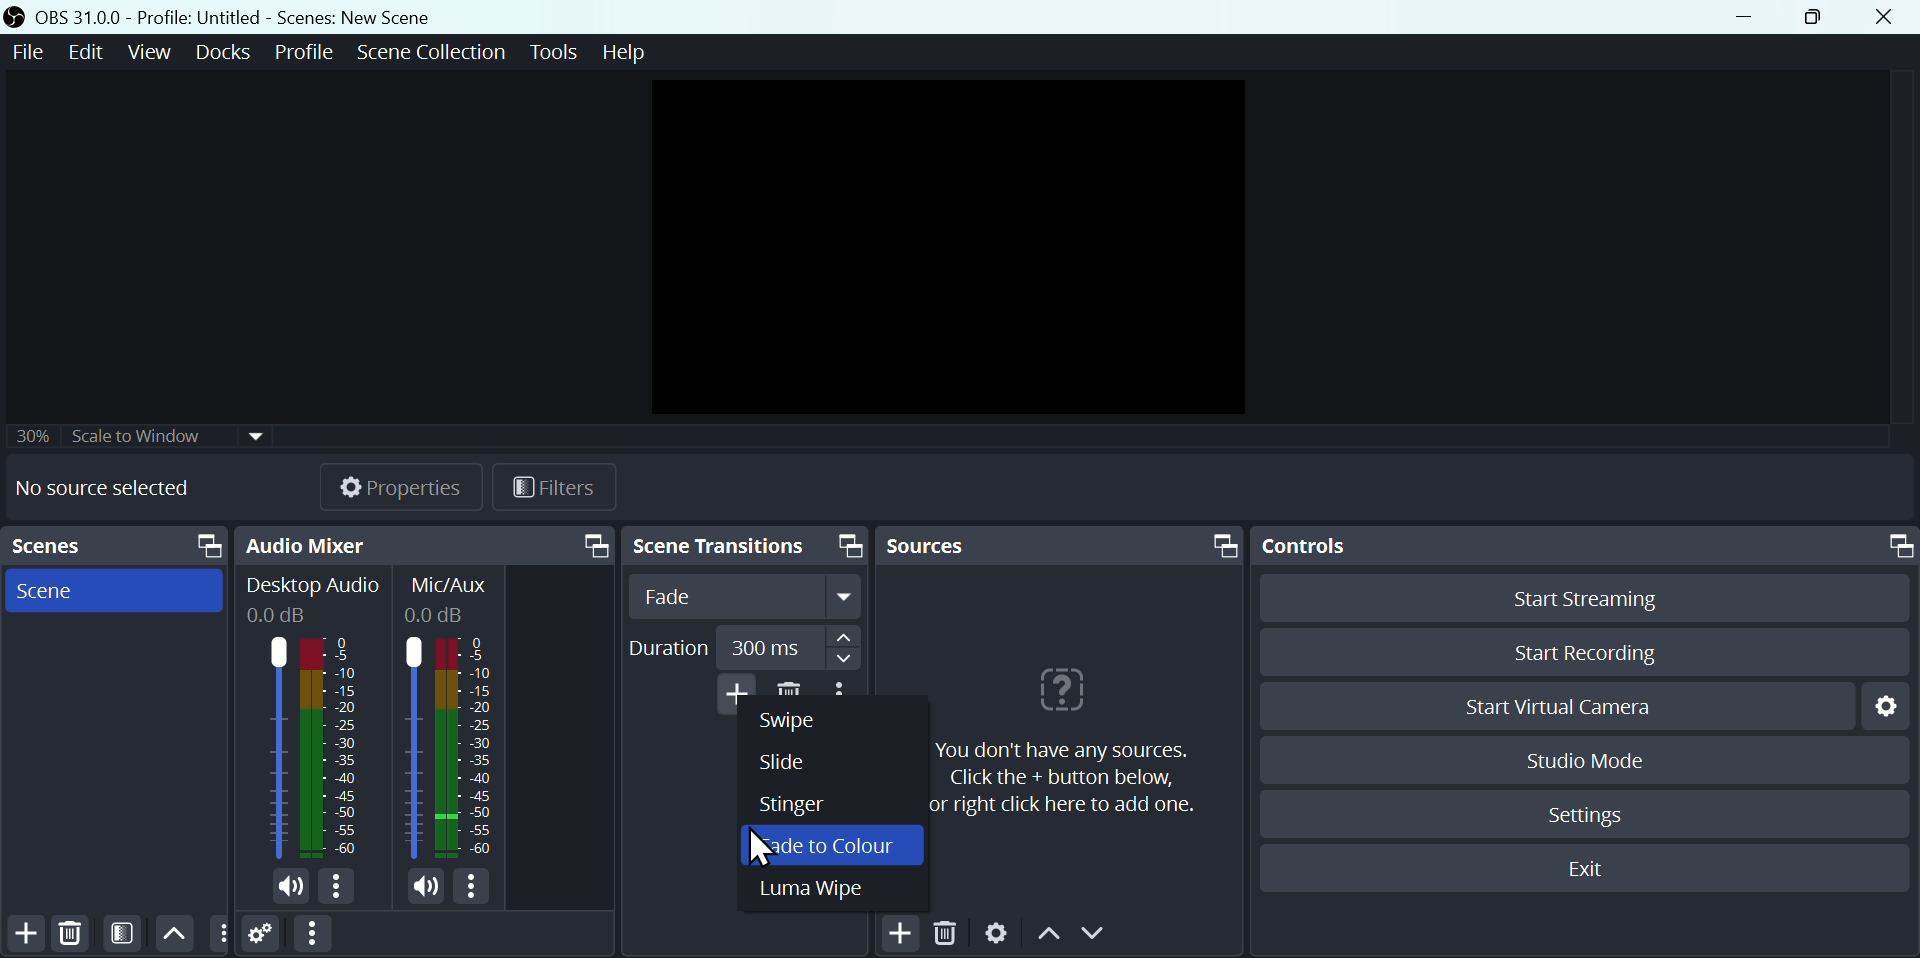  I want to click on Maximise, so click(1822, 18).